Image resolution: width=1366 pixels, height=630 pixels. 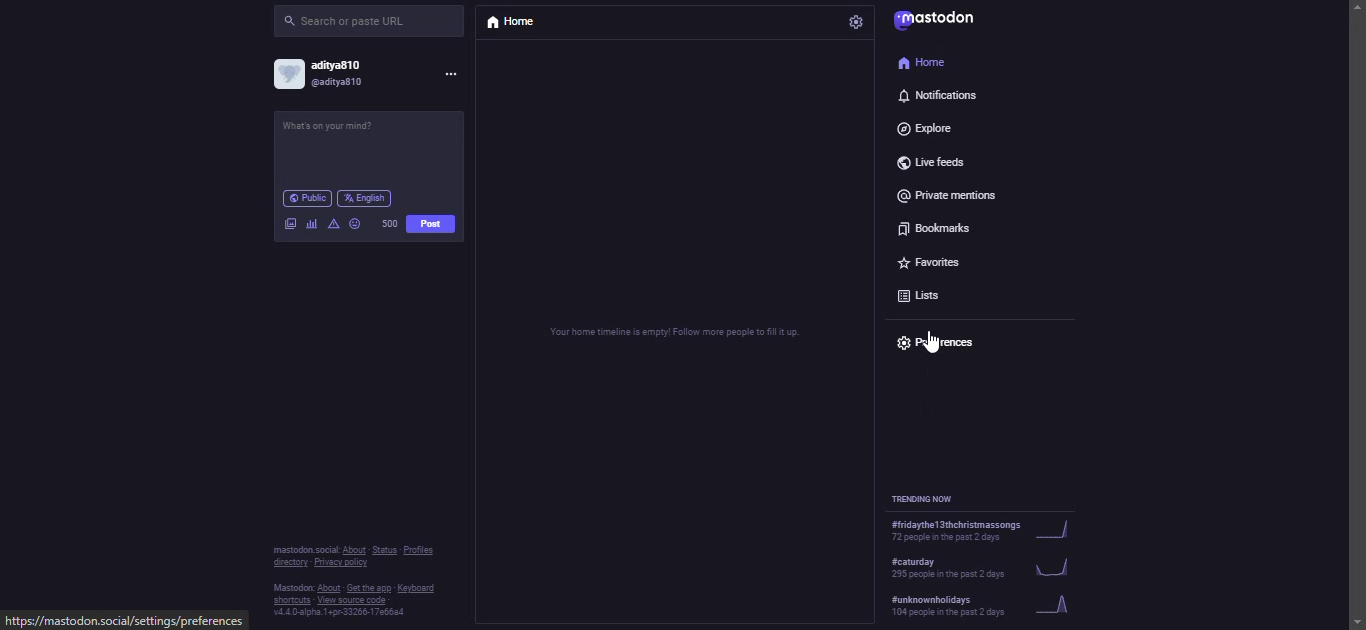 What do you see at coordinates (451, 76) in the screenshot?
I see `more` at bounding box center [451, 76].